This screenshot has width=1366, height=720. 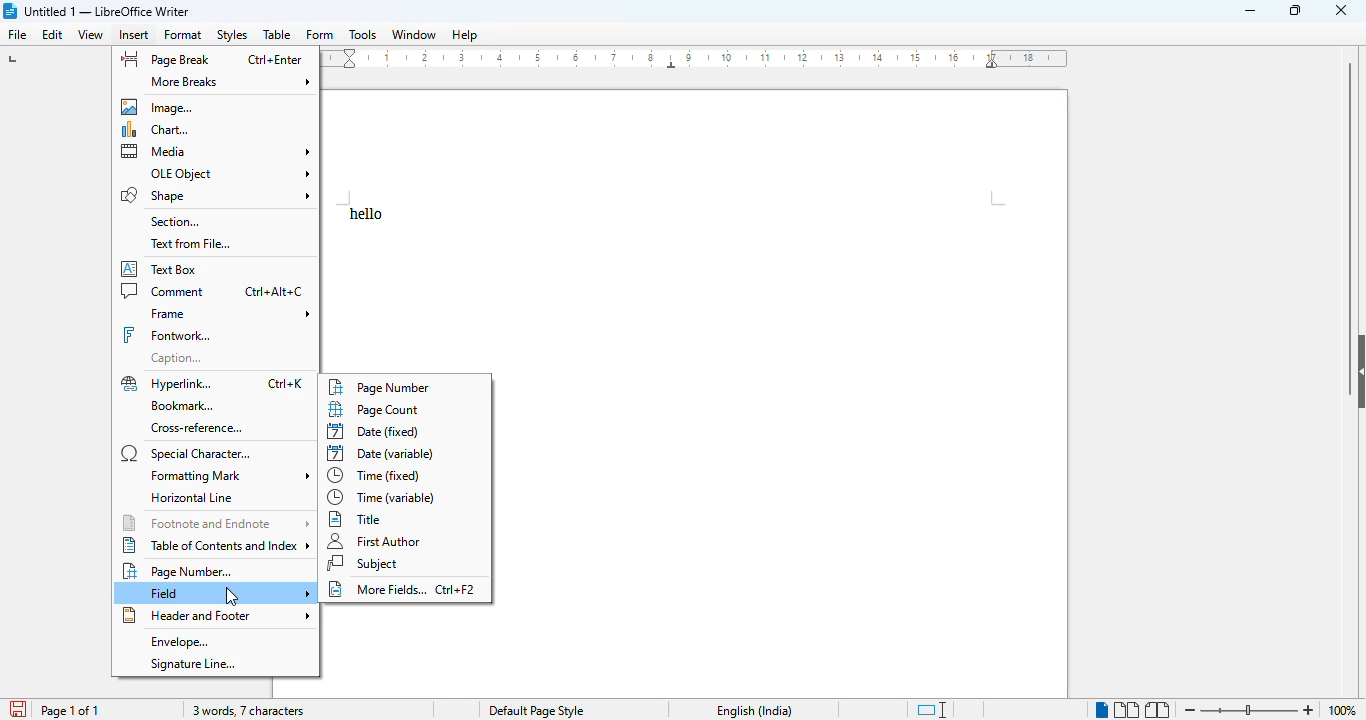 What do you see at coordinates (383, 497) in the screenshot?
I see `time (variable)` at bounding box center [383, 497].